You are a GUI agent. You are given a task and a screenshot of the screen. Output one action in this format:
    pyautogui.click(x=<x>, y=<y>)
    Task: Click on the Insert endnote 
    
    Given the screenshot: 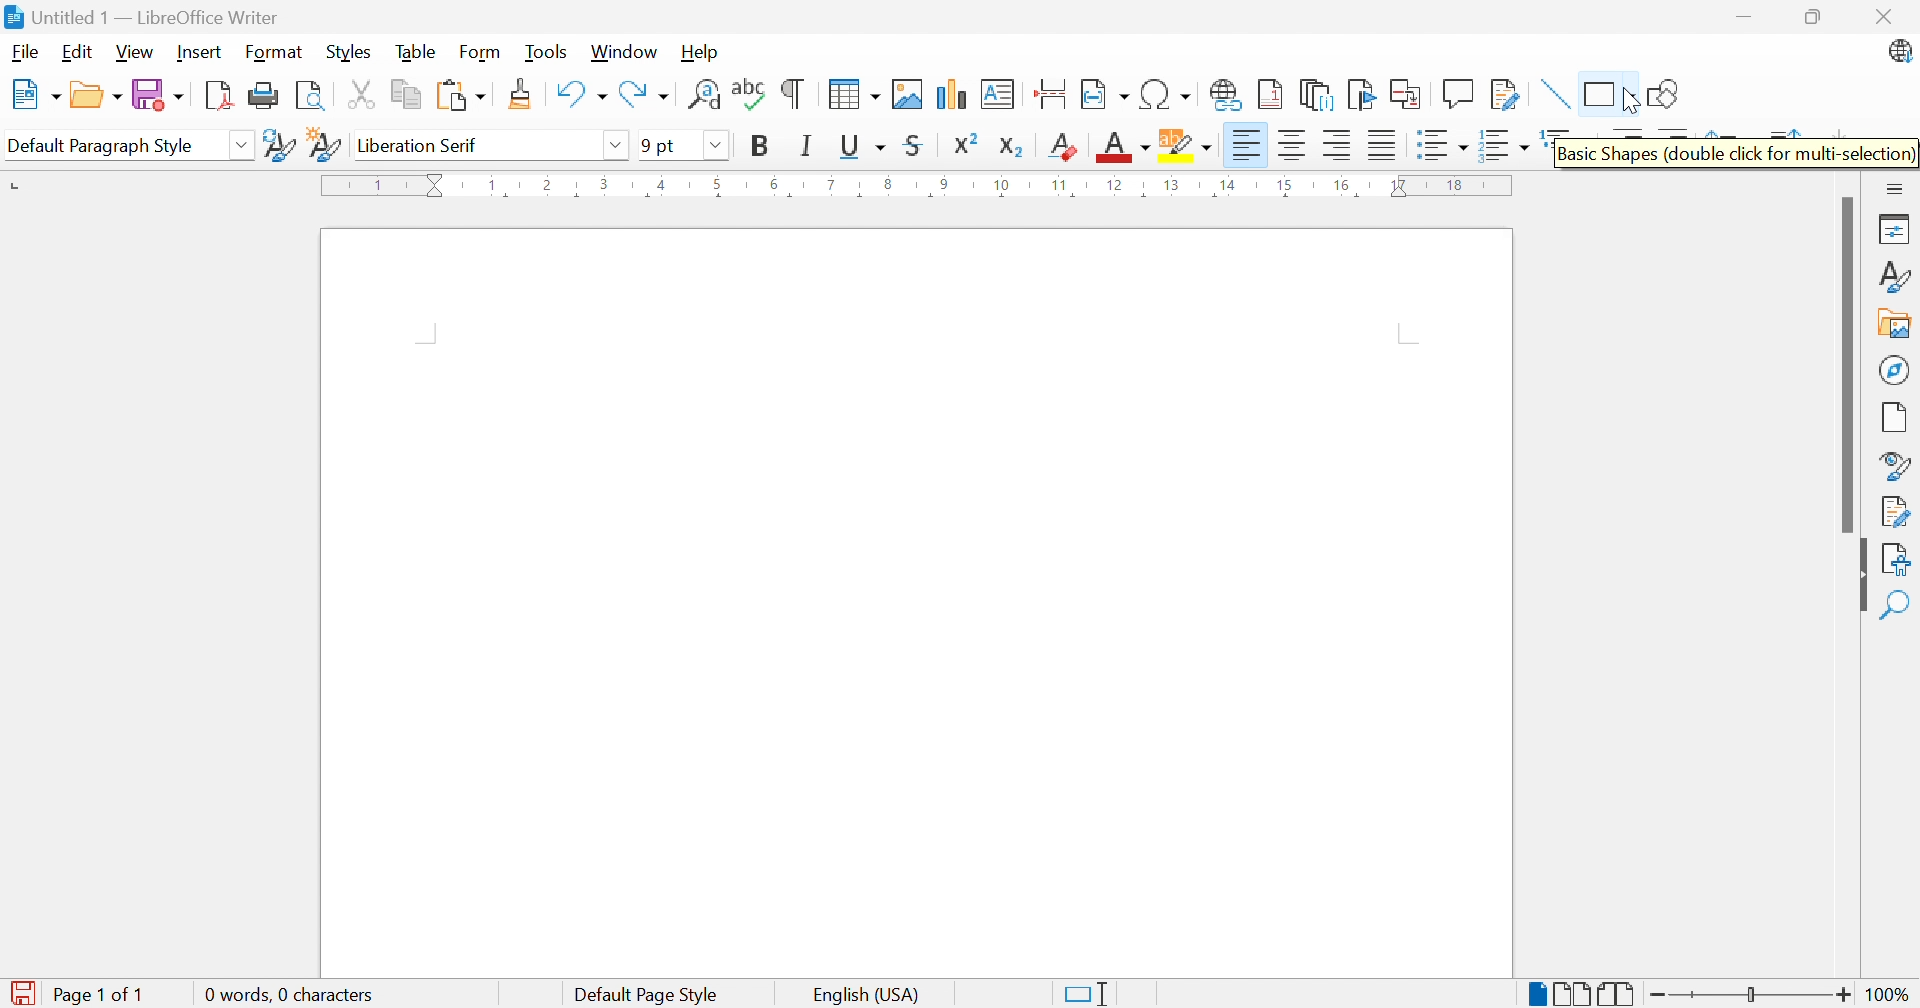 What is the action you would take?
    pyautogui.click(x=1319, y=95)
    